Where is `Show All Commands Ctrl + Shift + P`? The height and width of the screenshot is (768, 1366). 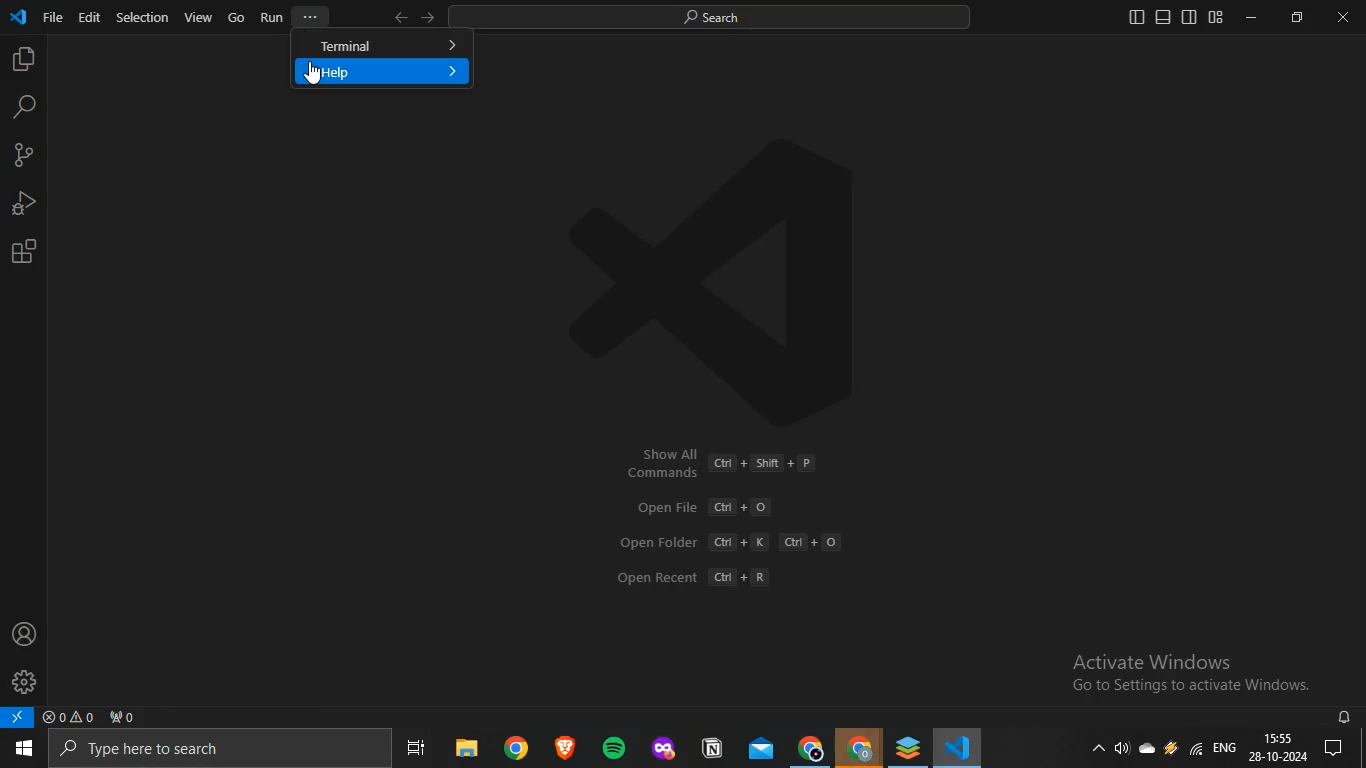 Show All Commands Ctrl + Shift + P is located at coordinates (721, 463).